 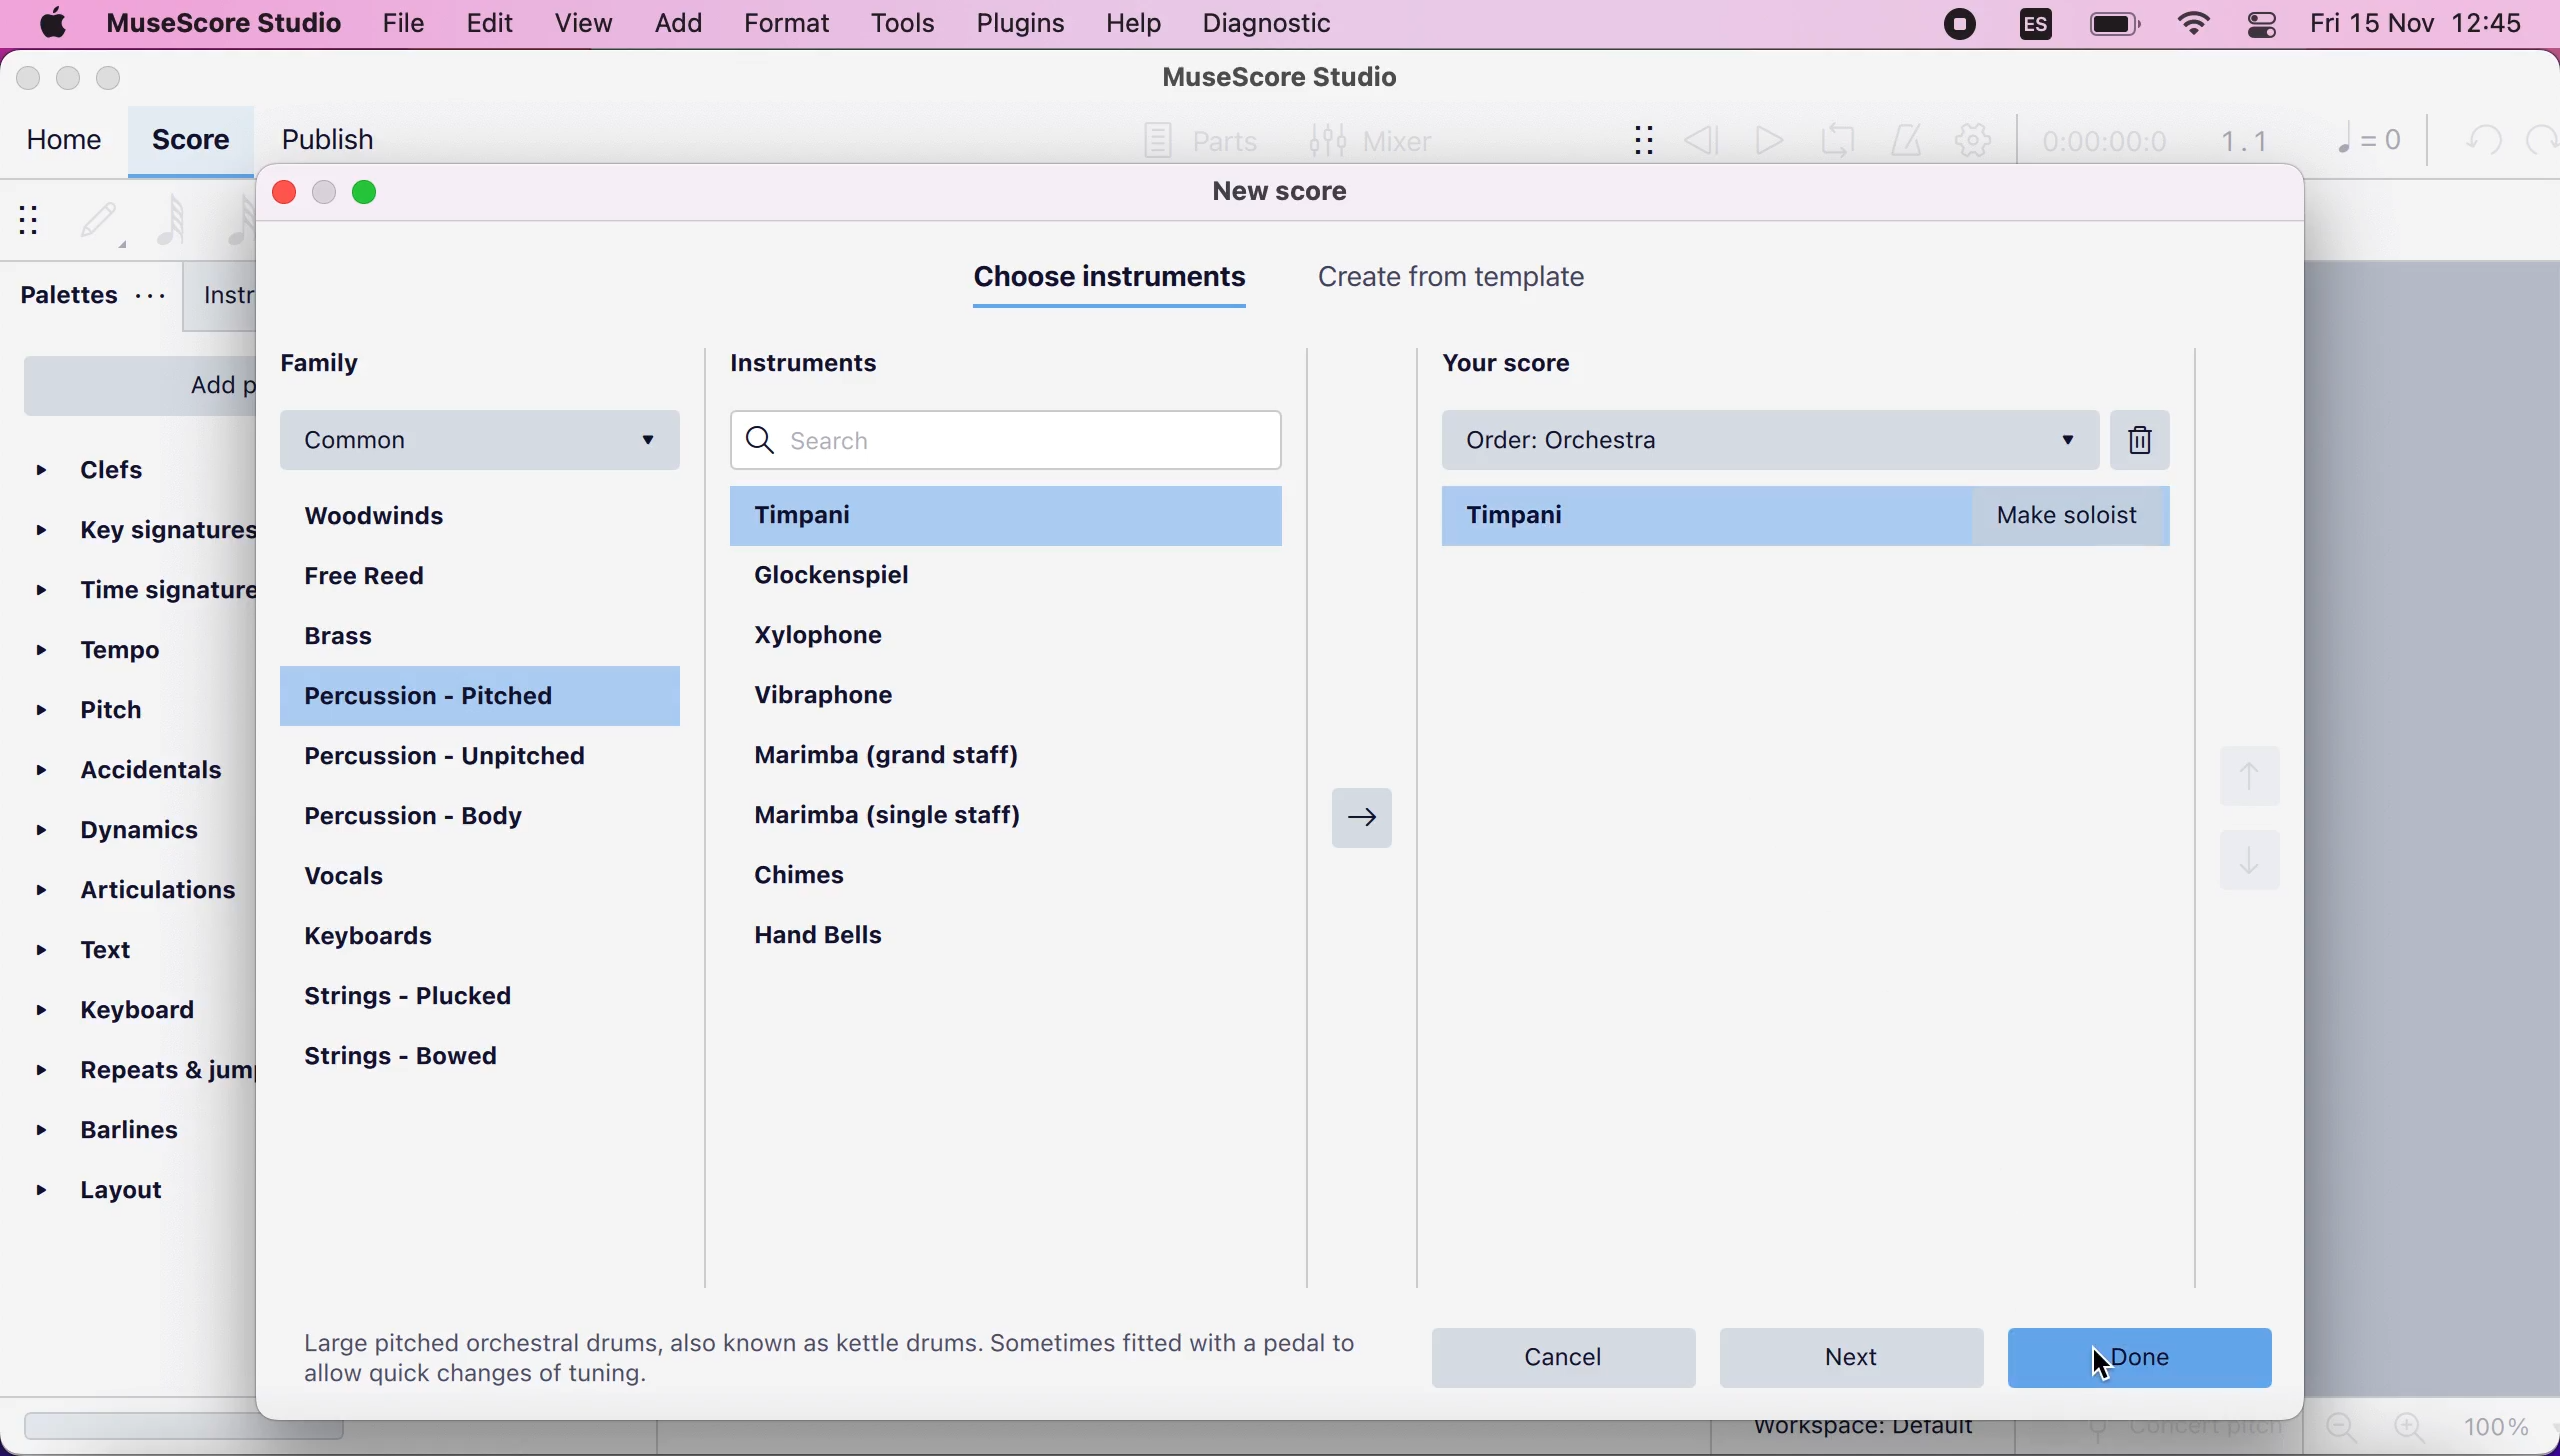 I want to click on time, so click(x=2102, y=144).